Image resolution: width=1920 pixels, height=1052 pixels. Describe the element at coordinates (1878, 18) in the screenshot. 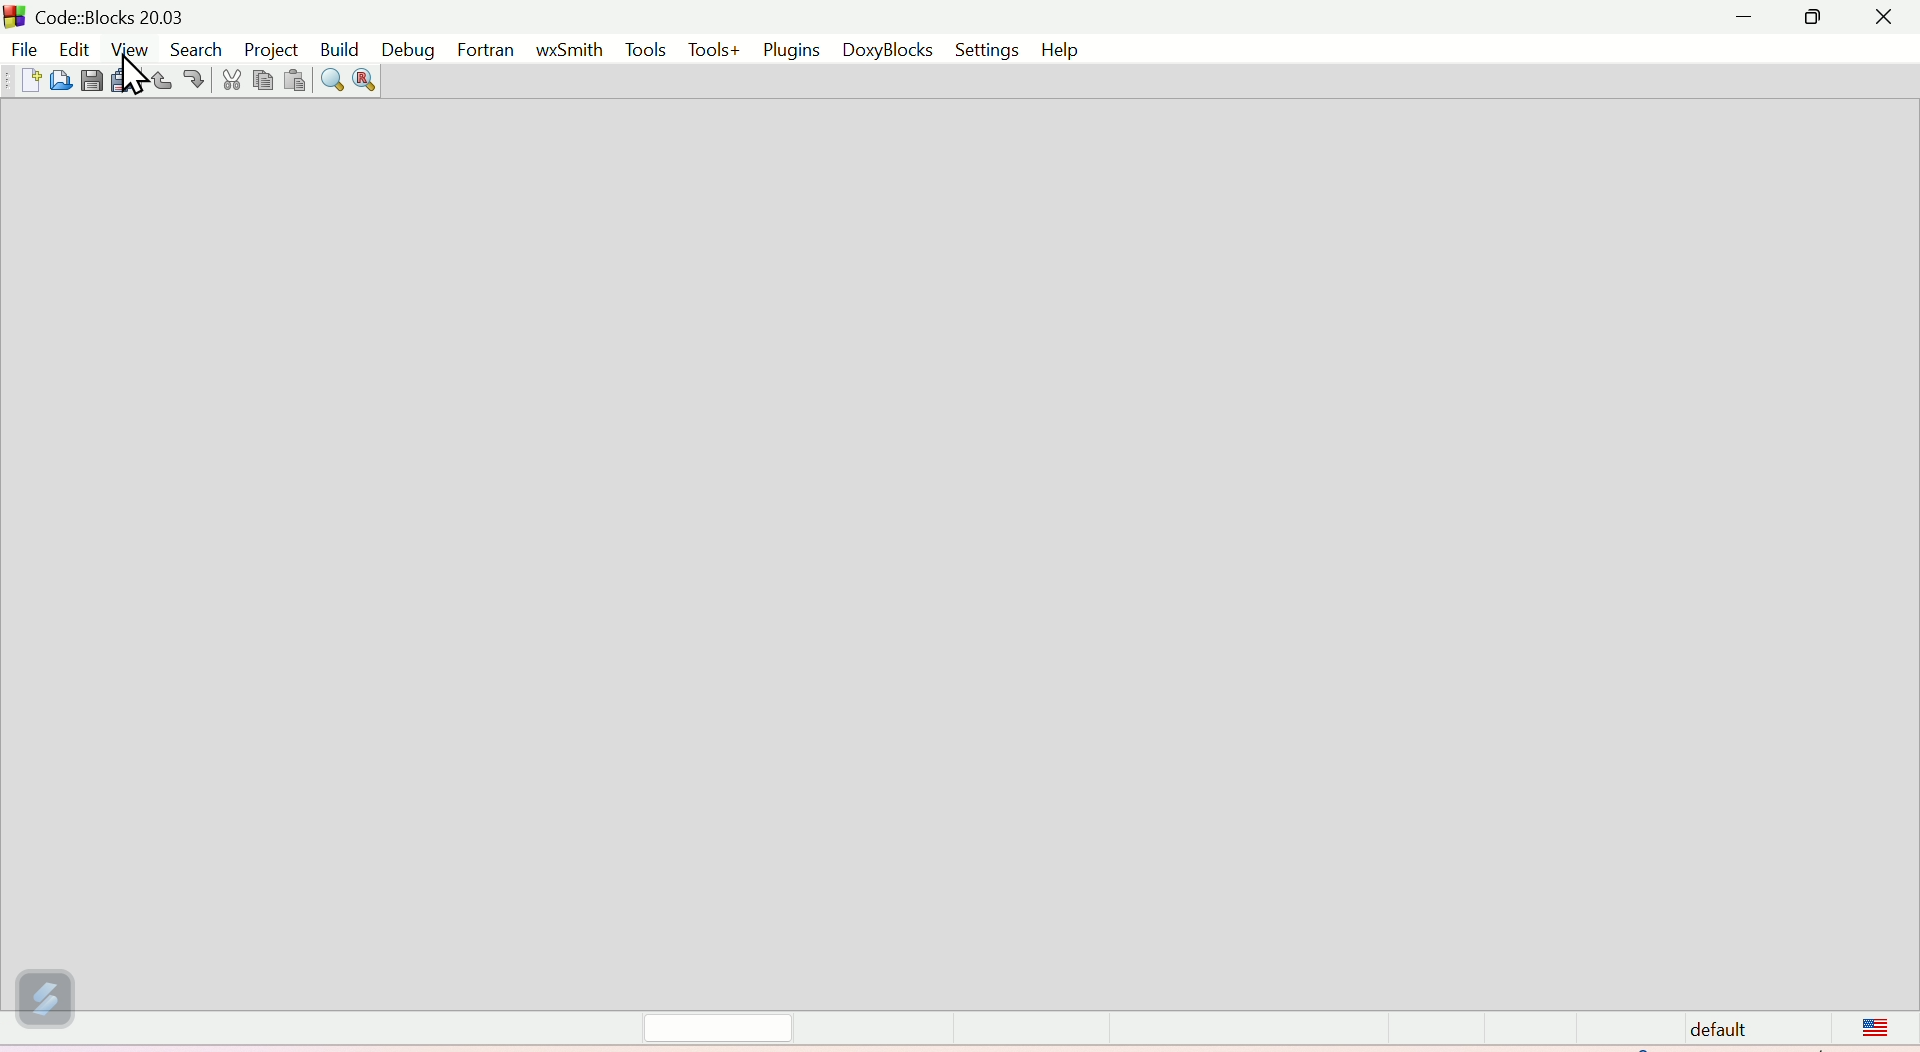

I see `Close` at that location.